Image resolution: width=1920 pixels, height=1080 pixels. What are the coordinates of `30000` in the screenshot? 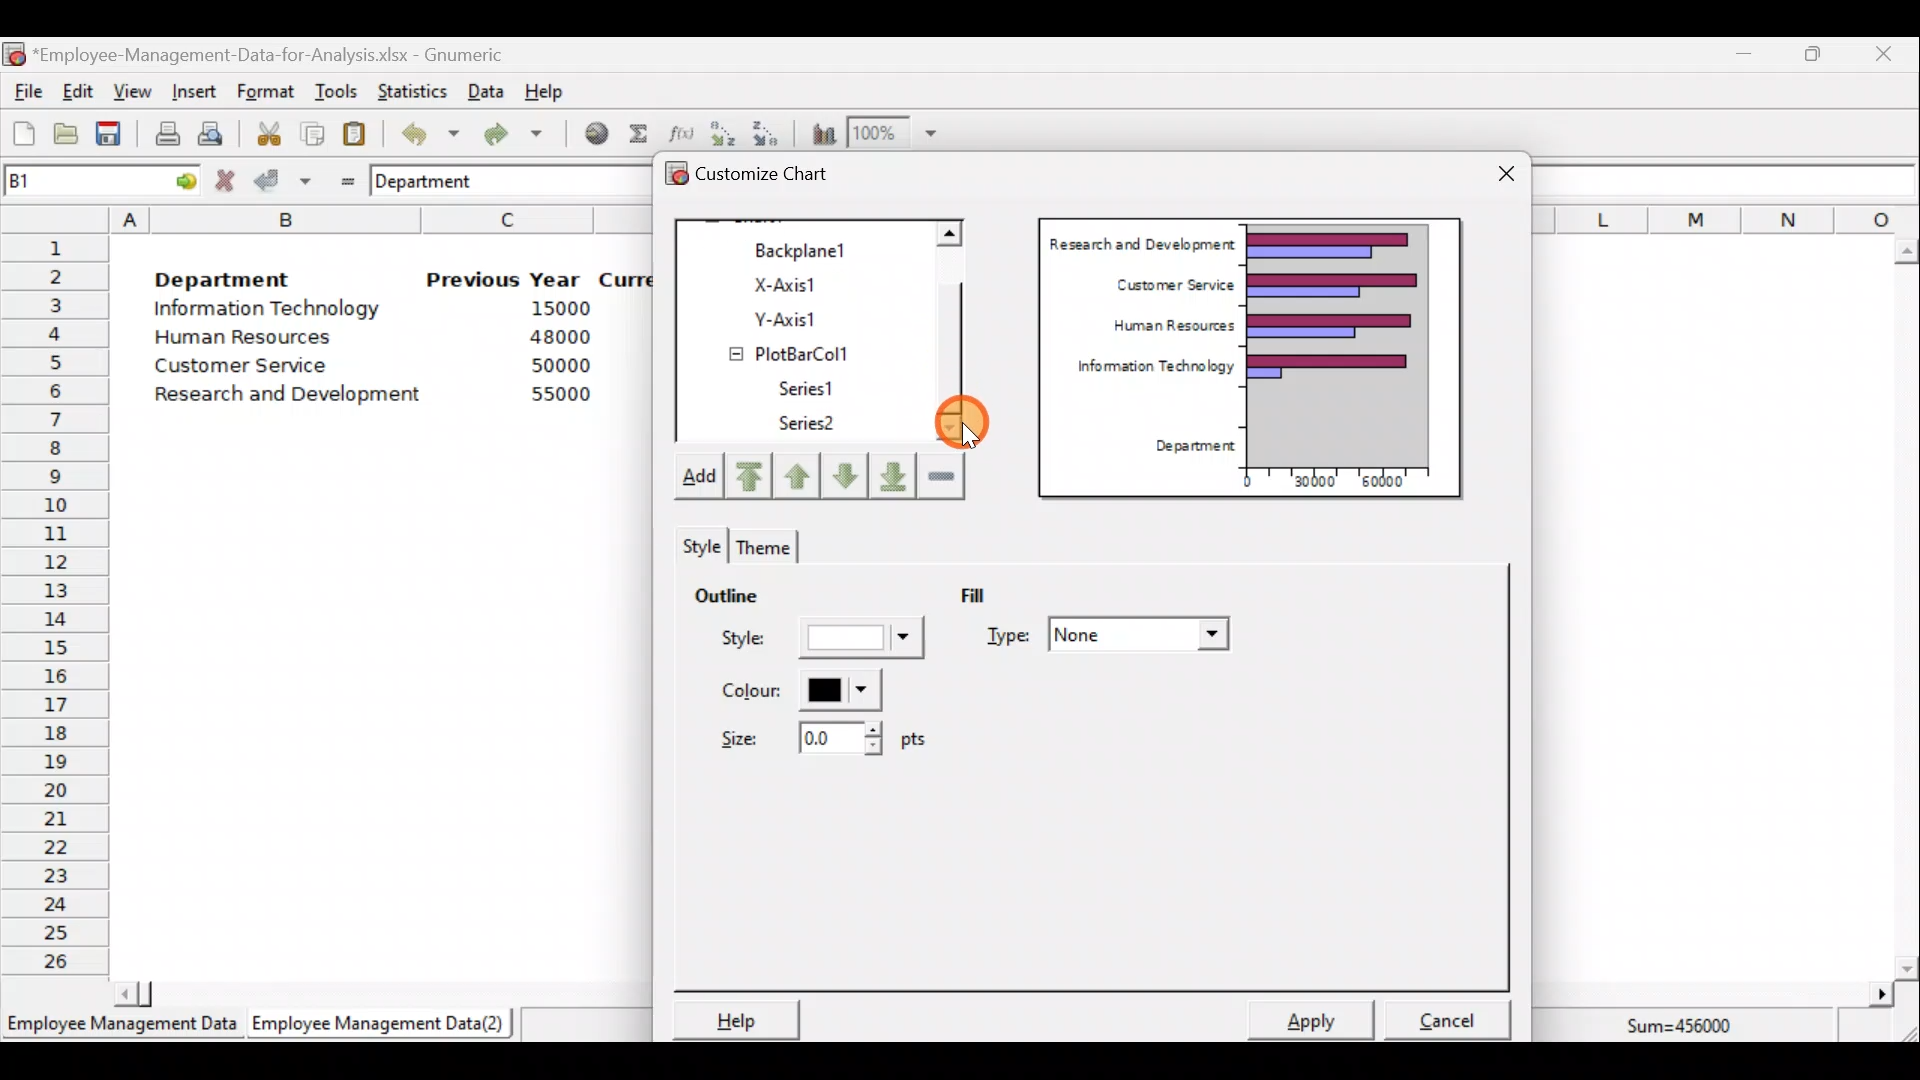 It's located at (1313, 479).